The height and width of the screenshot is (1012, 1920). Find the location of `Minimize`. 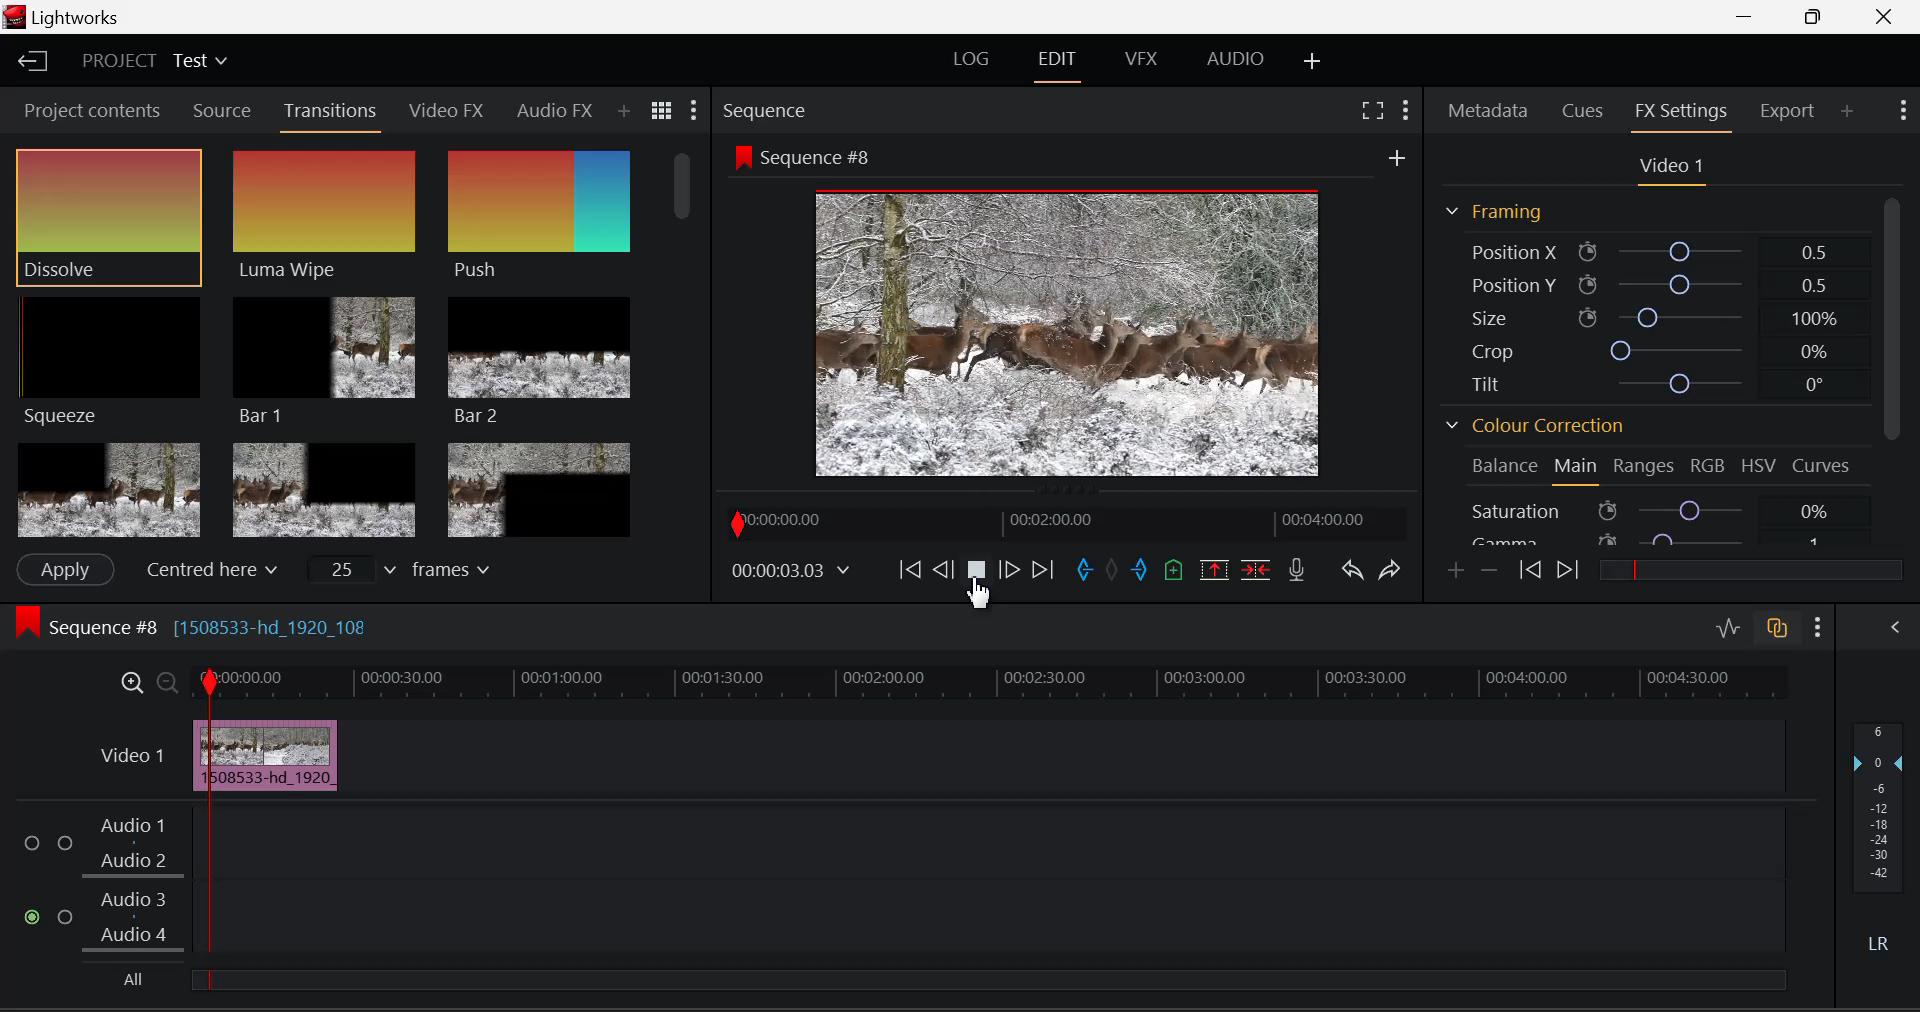

Minimize is located at coordinates (1817, 18).